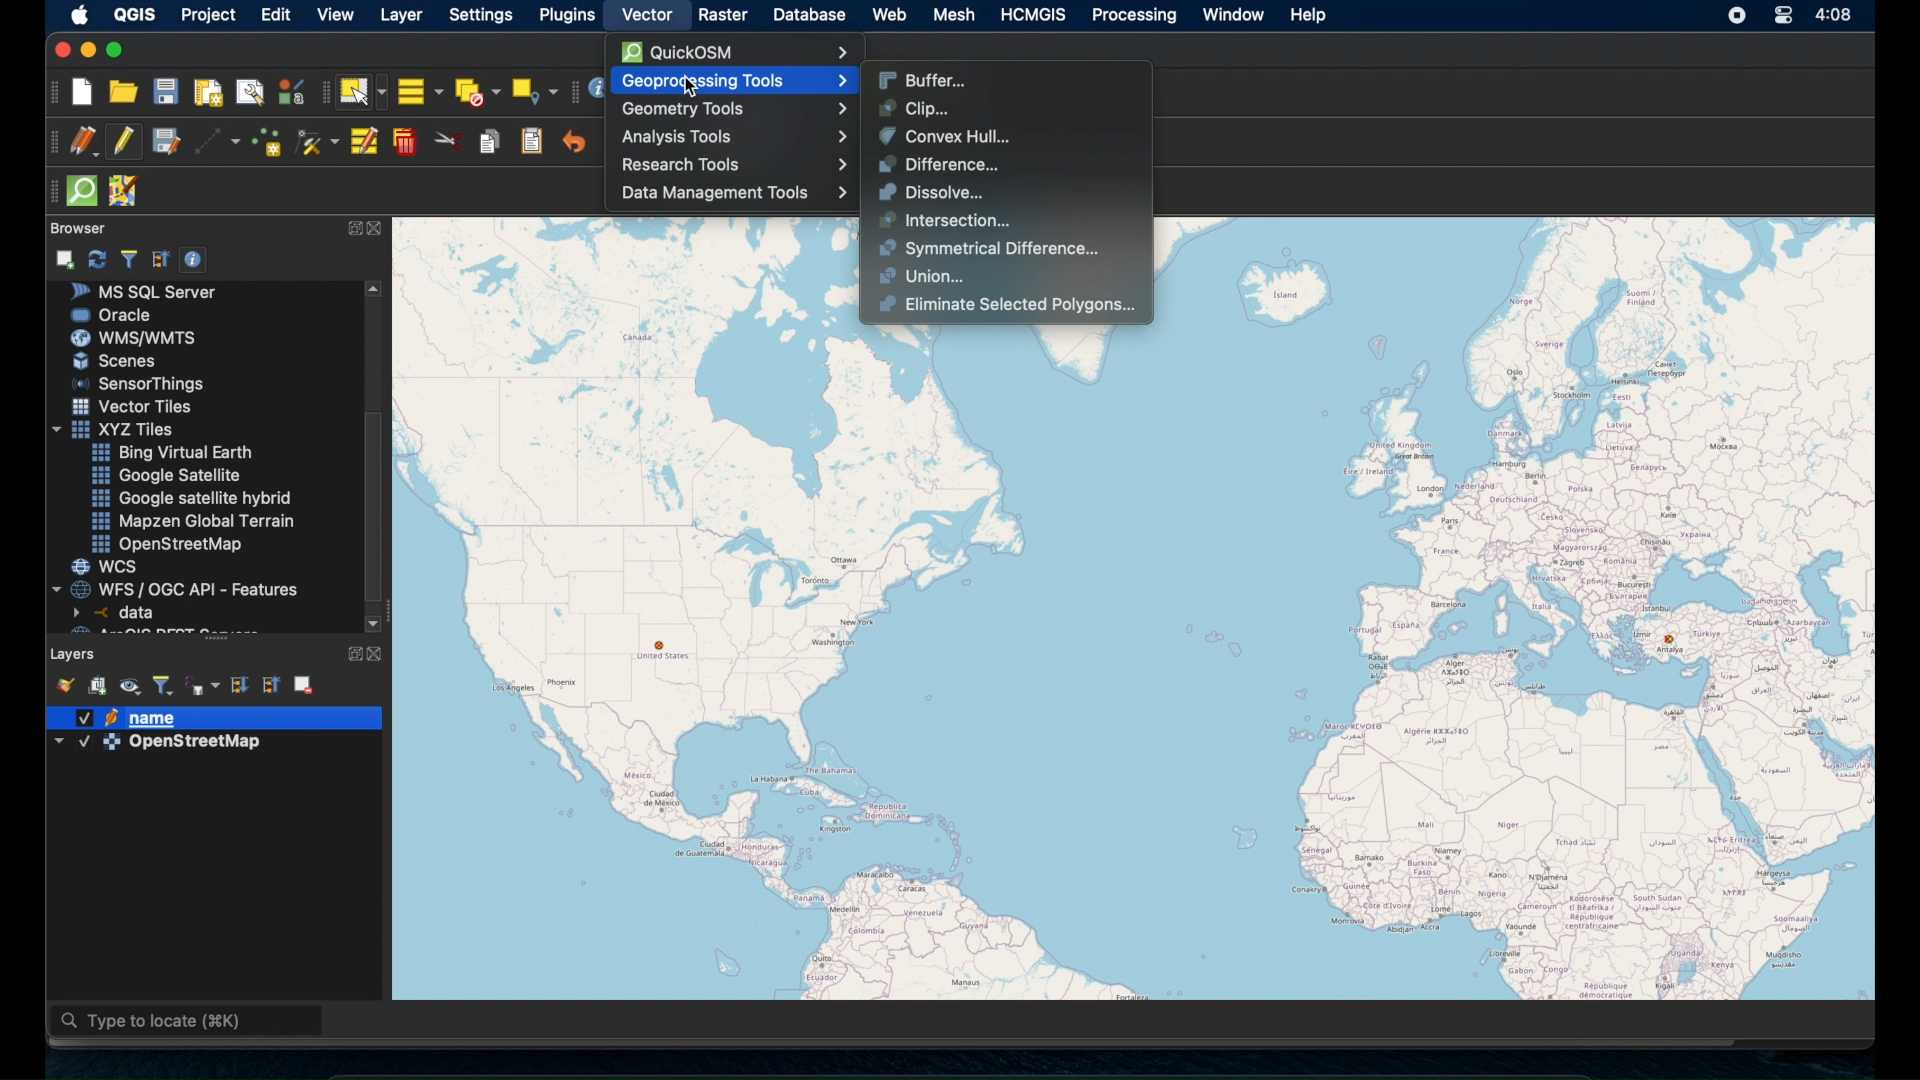  I want to click on Data Management Tools , so click(731, 193).